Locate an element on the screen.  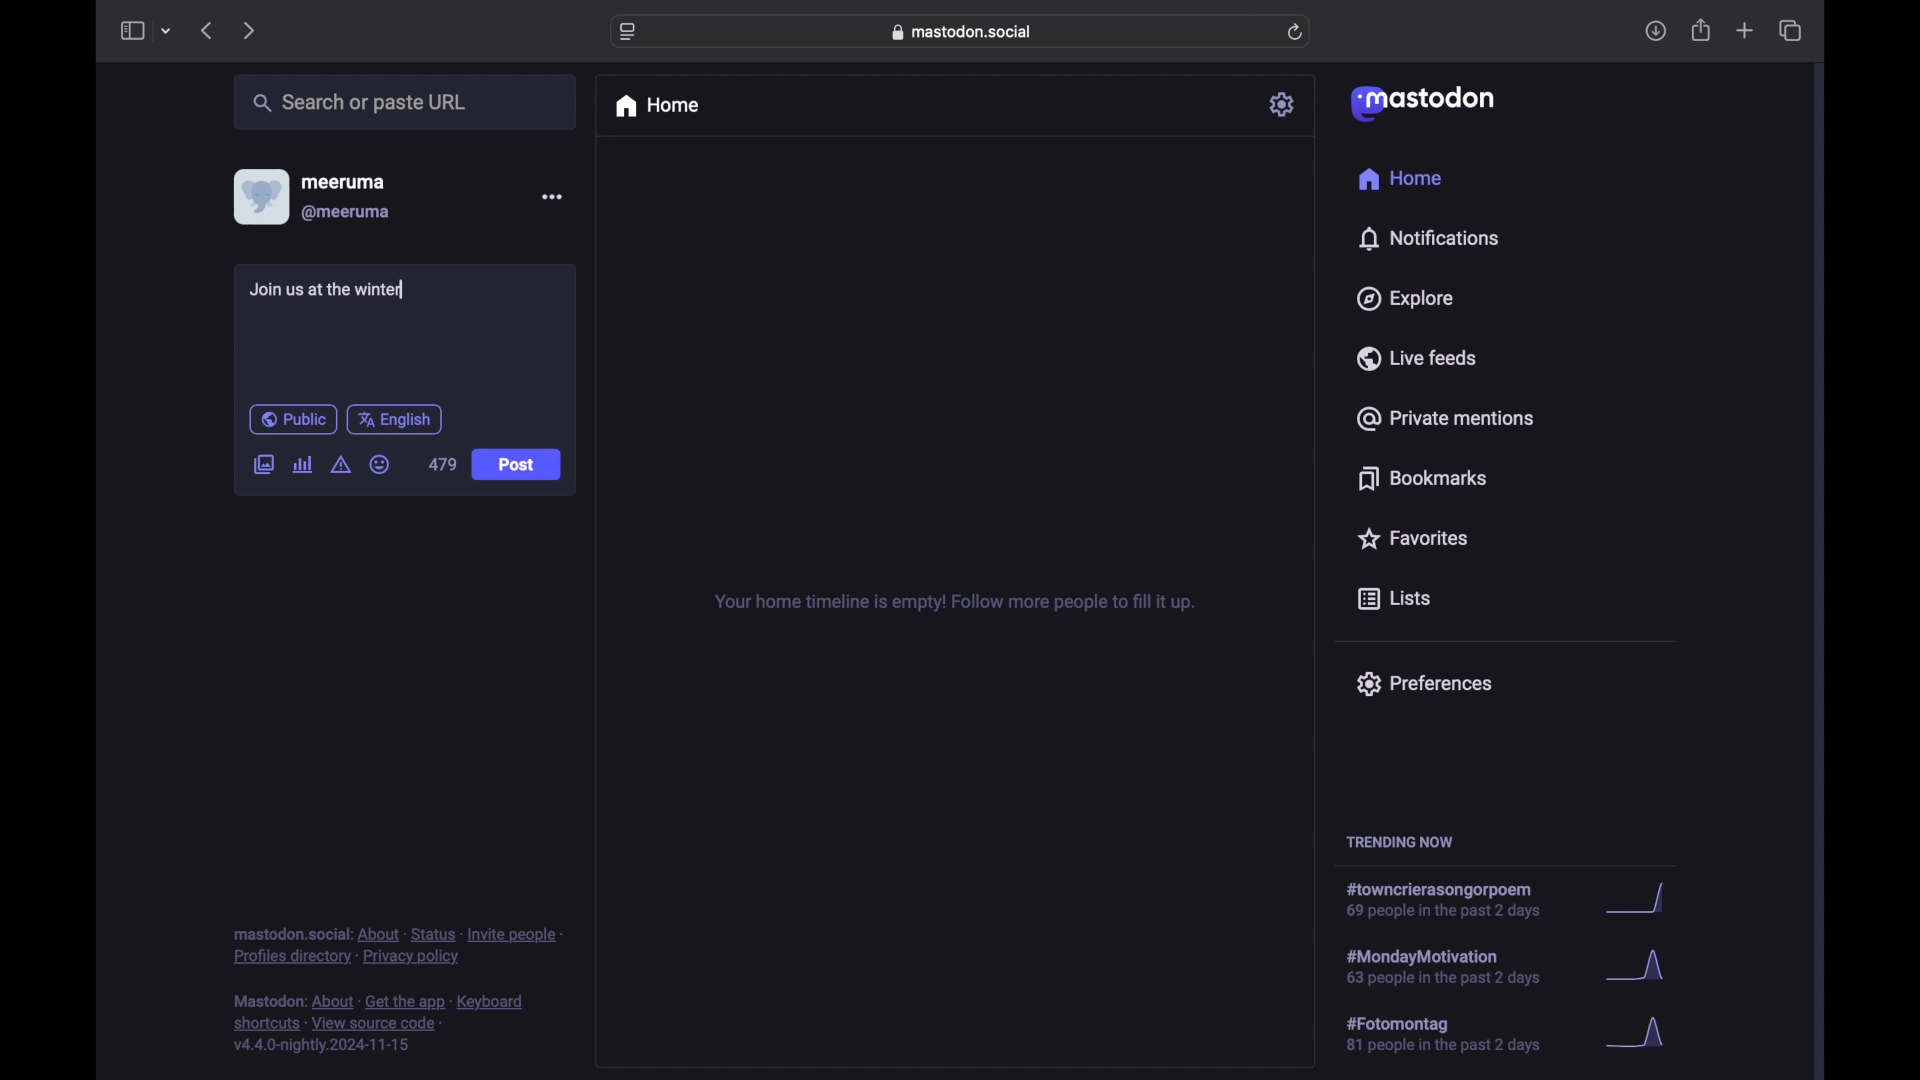
refresh is located at coordinates (1297, 33).